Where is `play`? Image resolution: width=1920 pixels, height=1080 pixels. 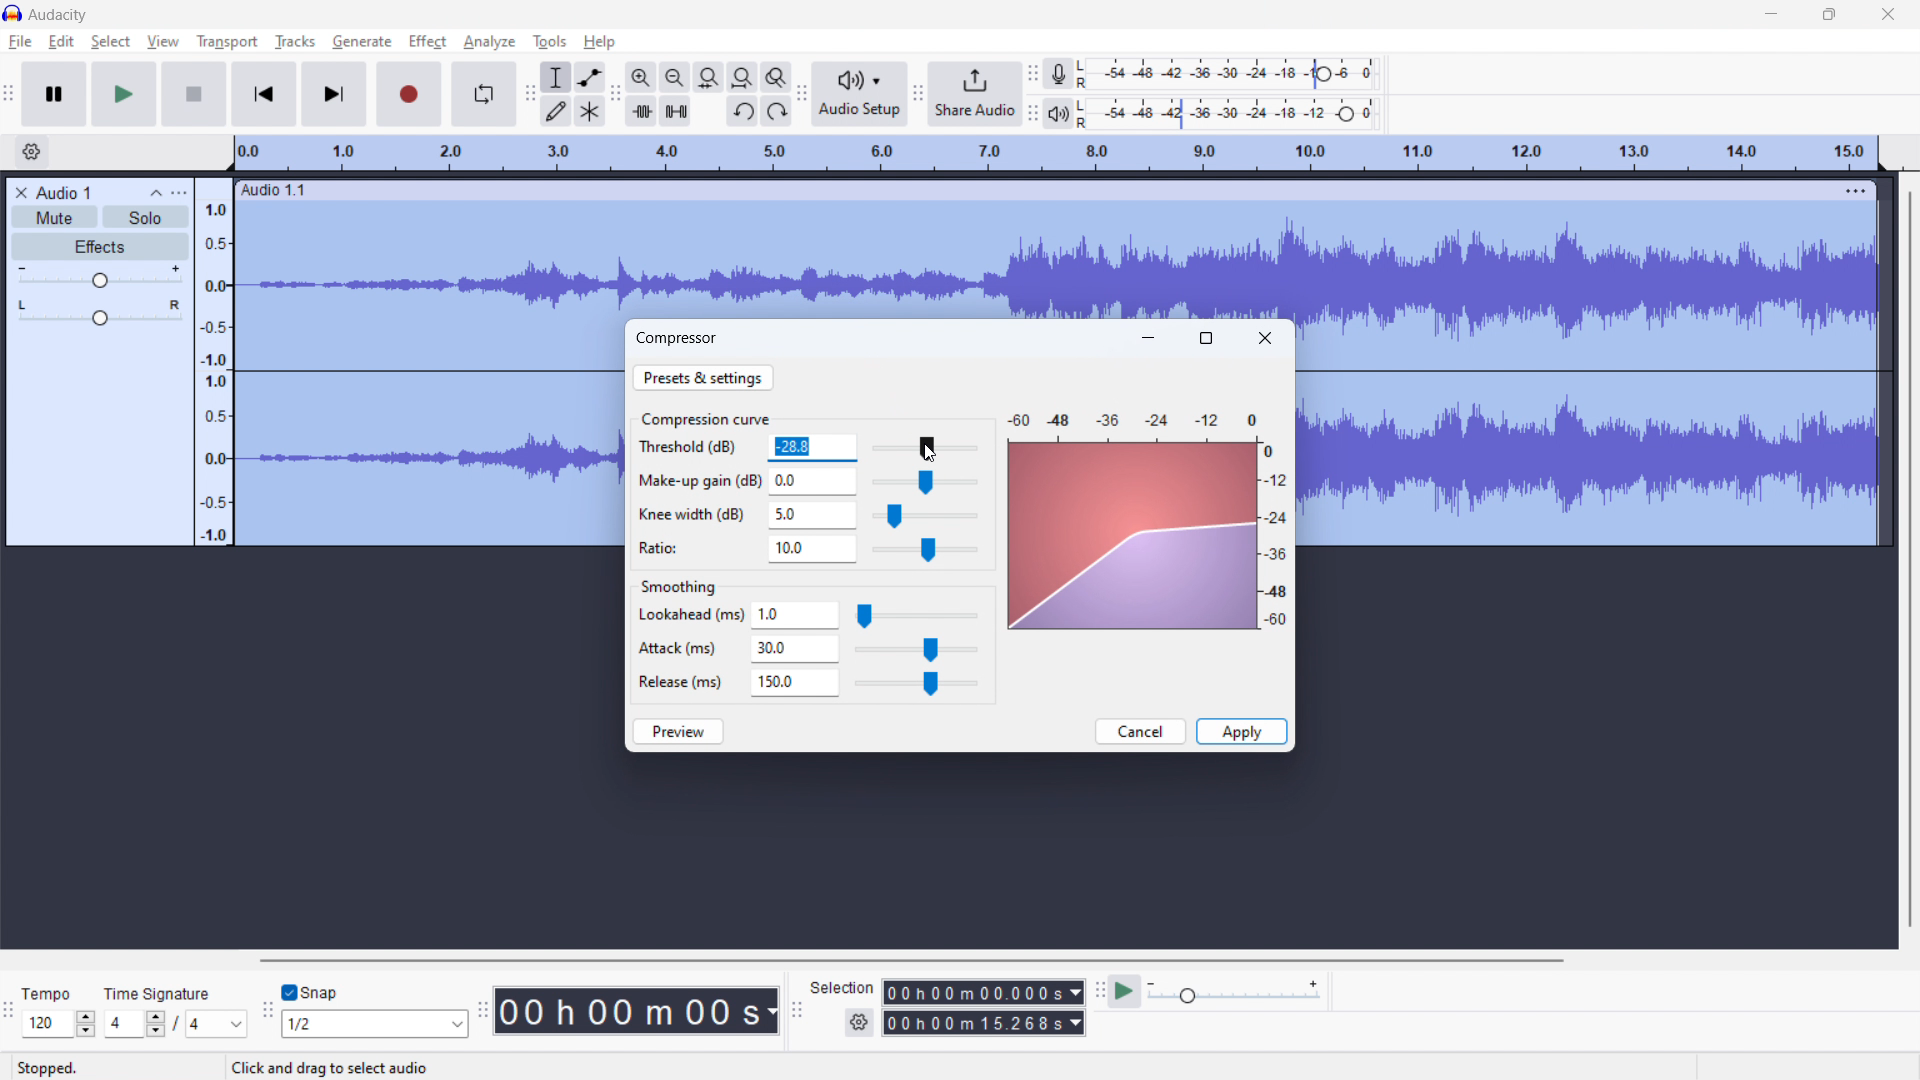 play is located at coordinates (124, 94).